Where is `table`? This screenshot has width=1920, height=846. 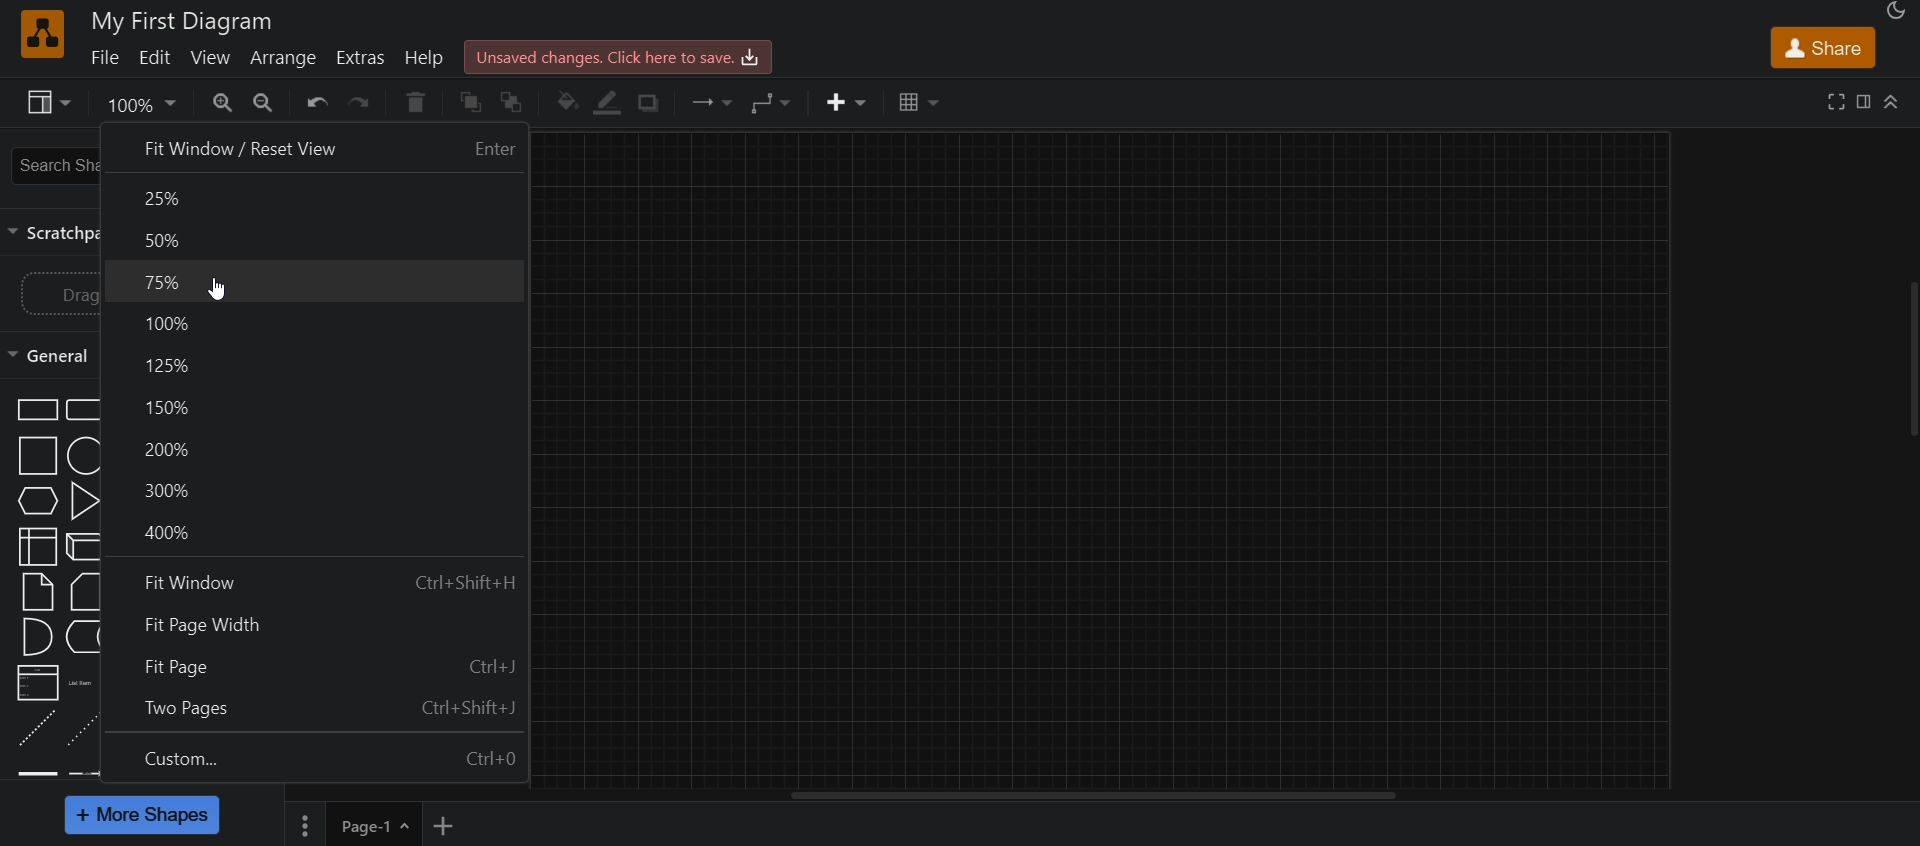 table is located at coordinates (918, 105).